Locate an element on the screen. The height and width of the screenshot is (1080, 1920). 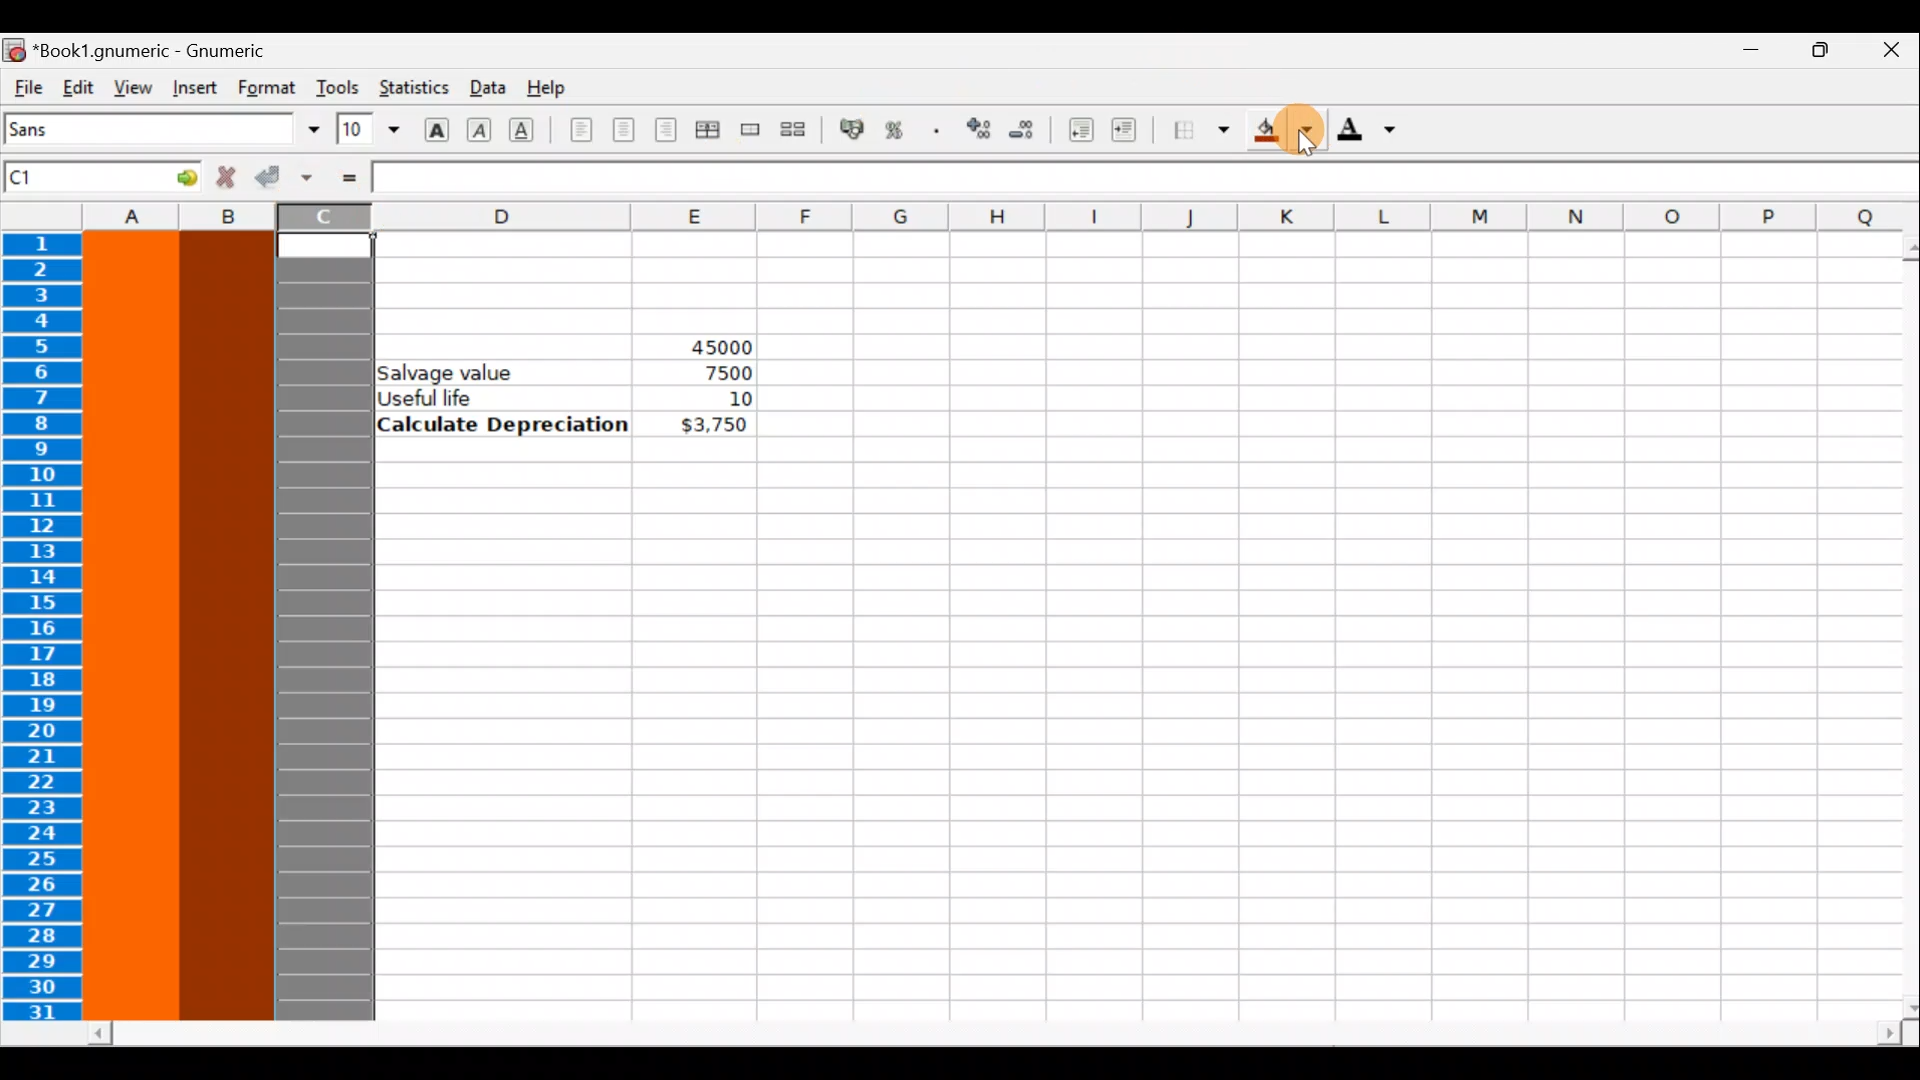
Align left is located at coordinates (581, 131).